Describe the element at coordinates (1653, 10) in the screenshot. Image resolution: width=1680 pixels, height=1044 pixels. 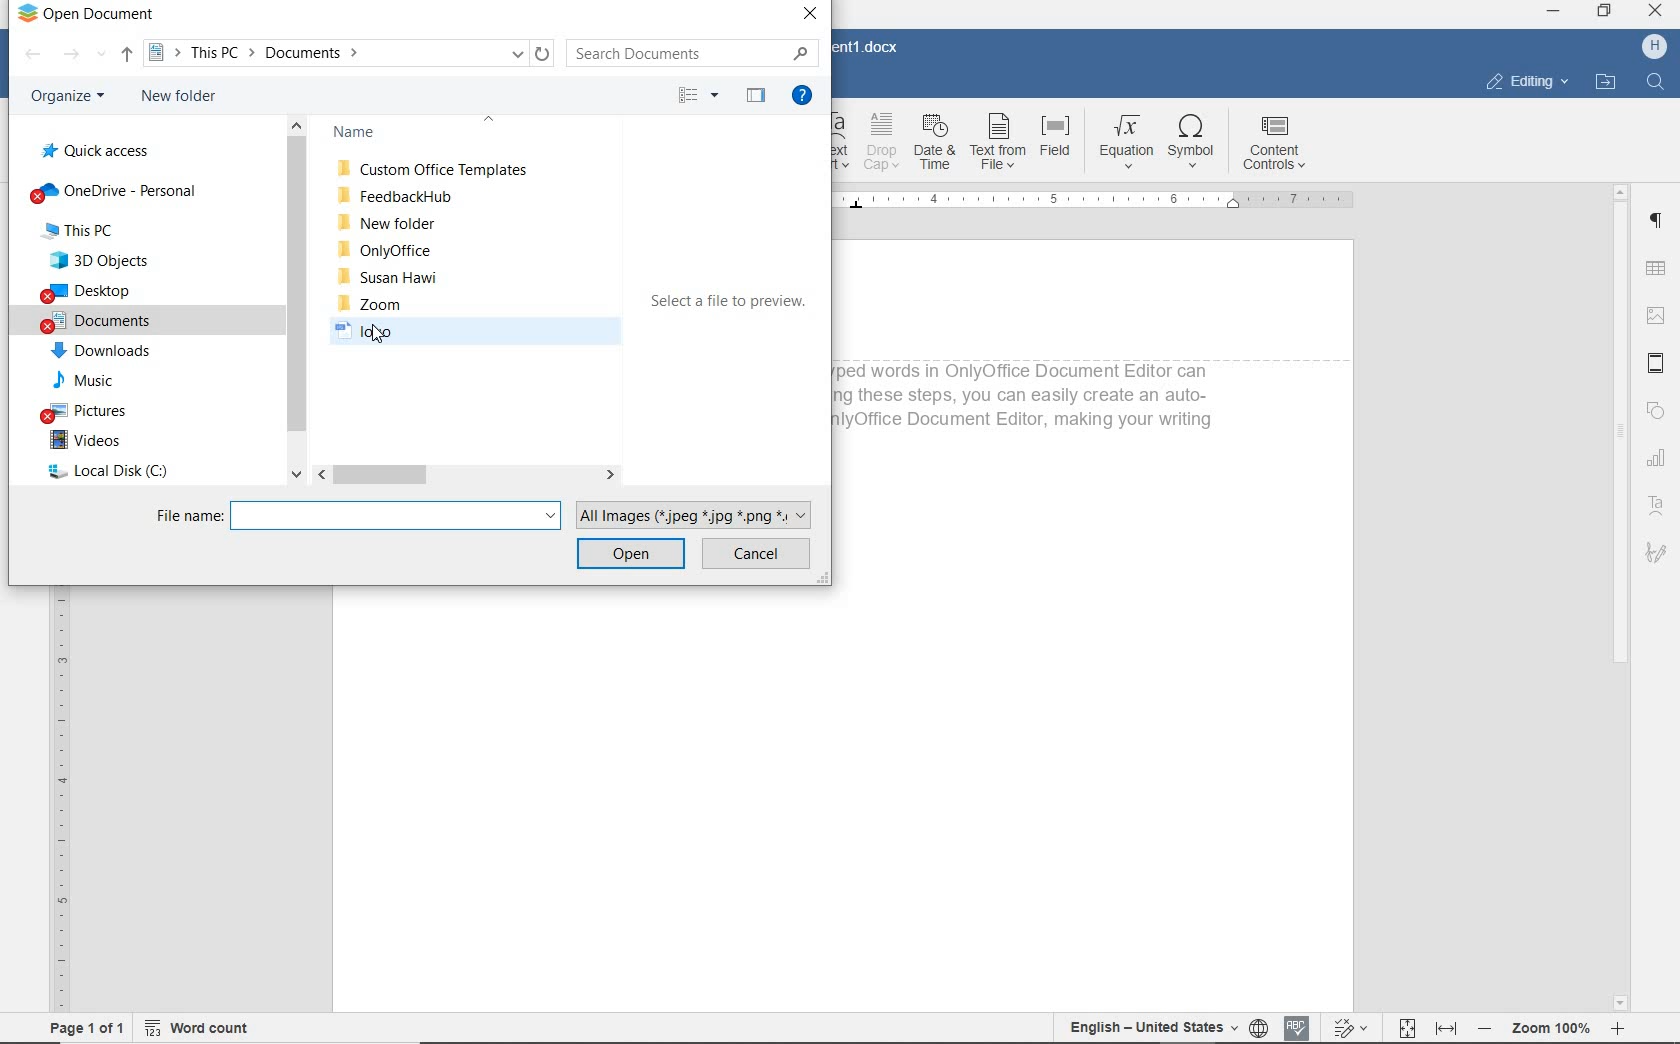
I see `CLOSE` at that location.